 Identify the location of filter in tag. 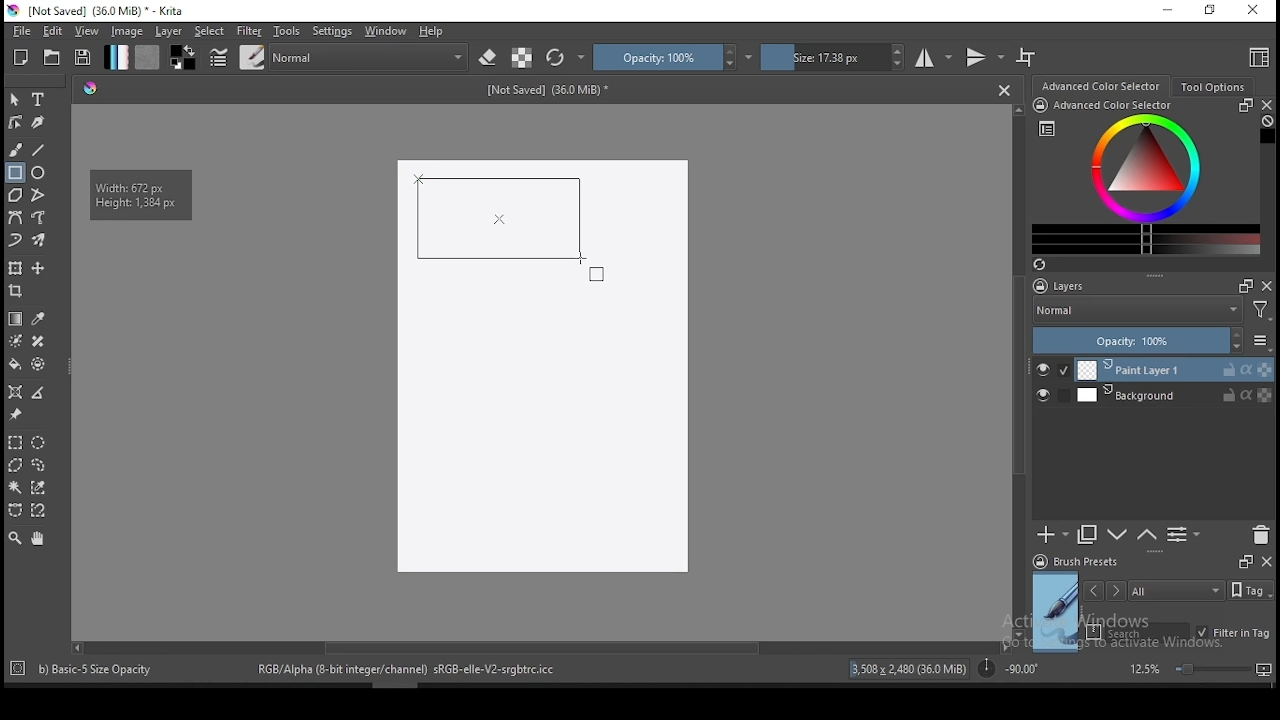
(1233, 634).